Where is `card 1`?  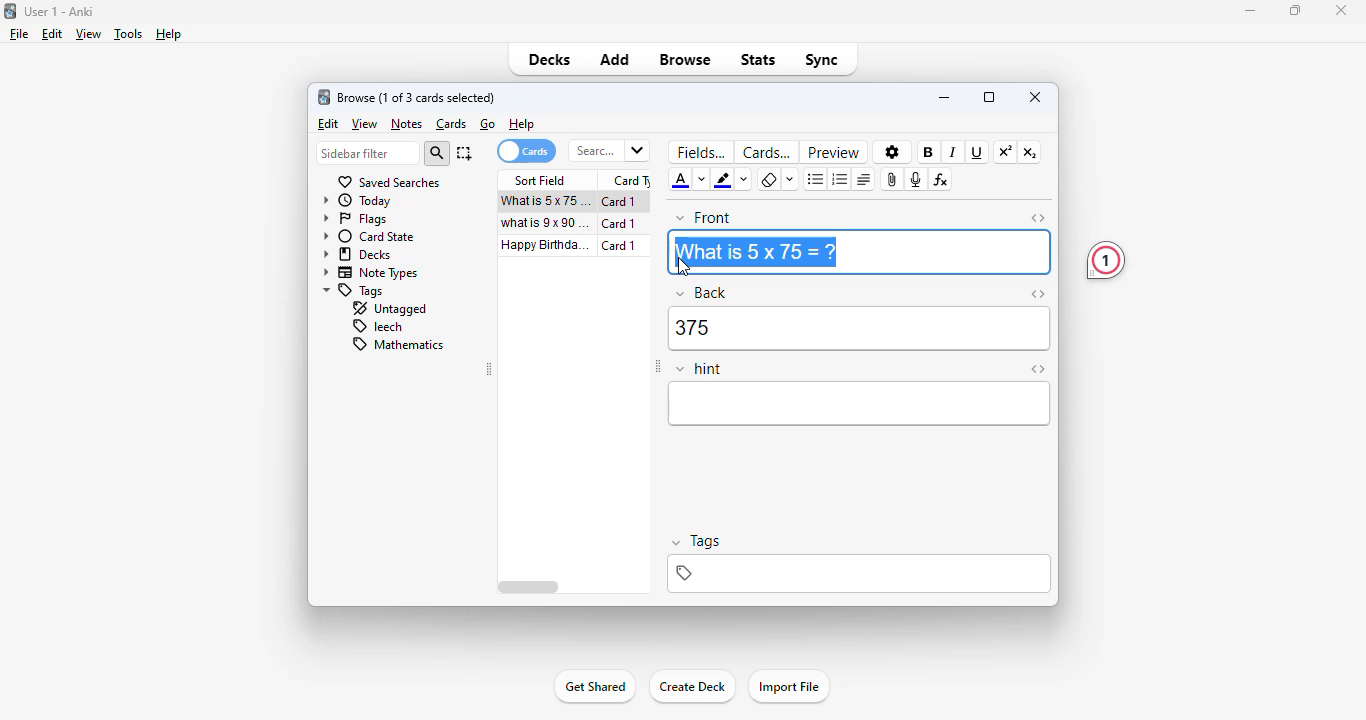 card 1 is located at coordinates (620, 224).